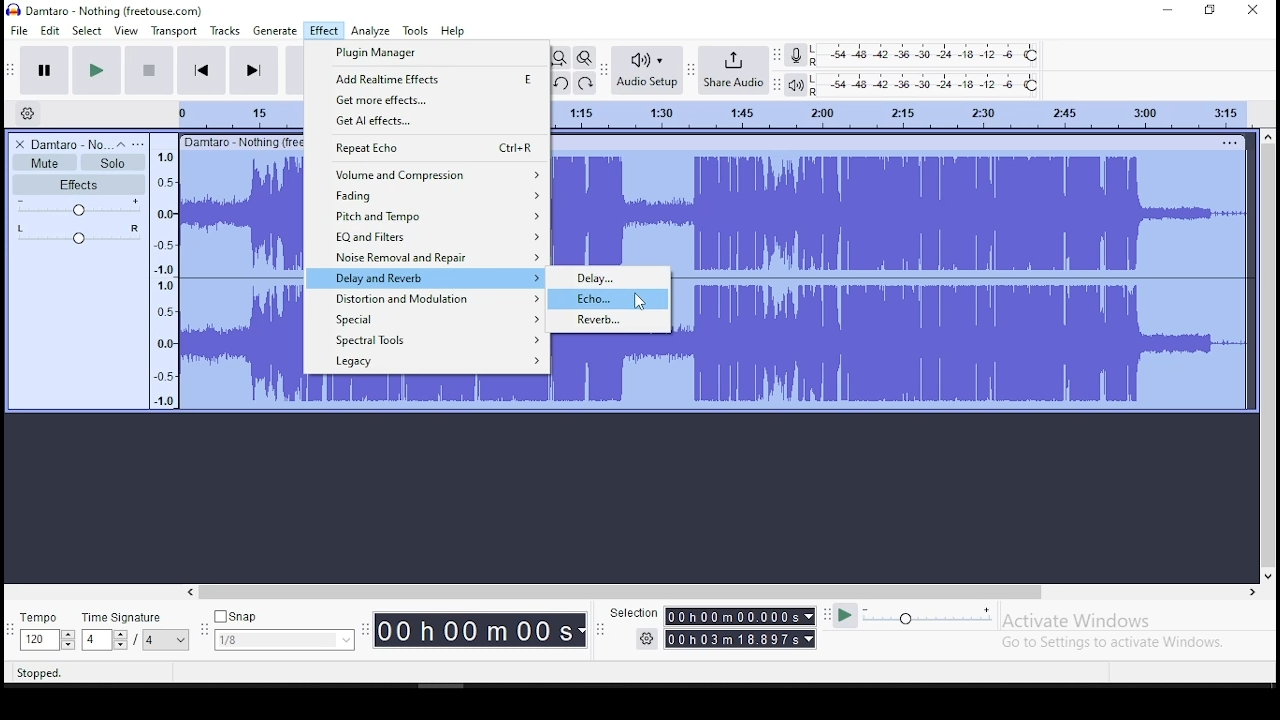 The height and width of the screenshot is (720, 1280). I want to click on share audio, so click(734, 70).